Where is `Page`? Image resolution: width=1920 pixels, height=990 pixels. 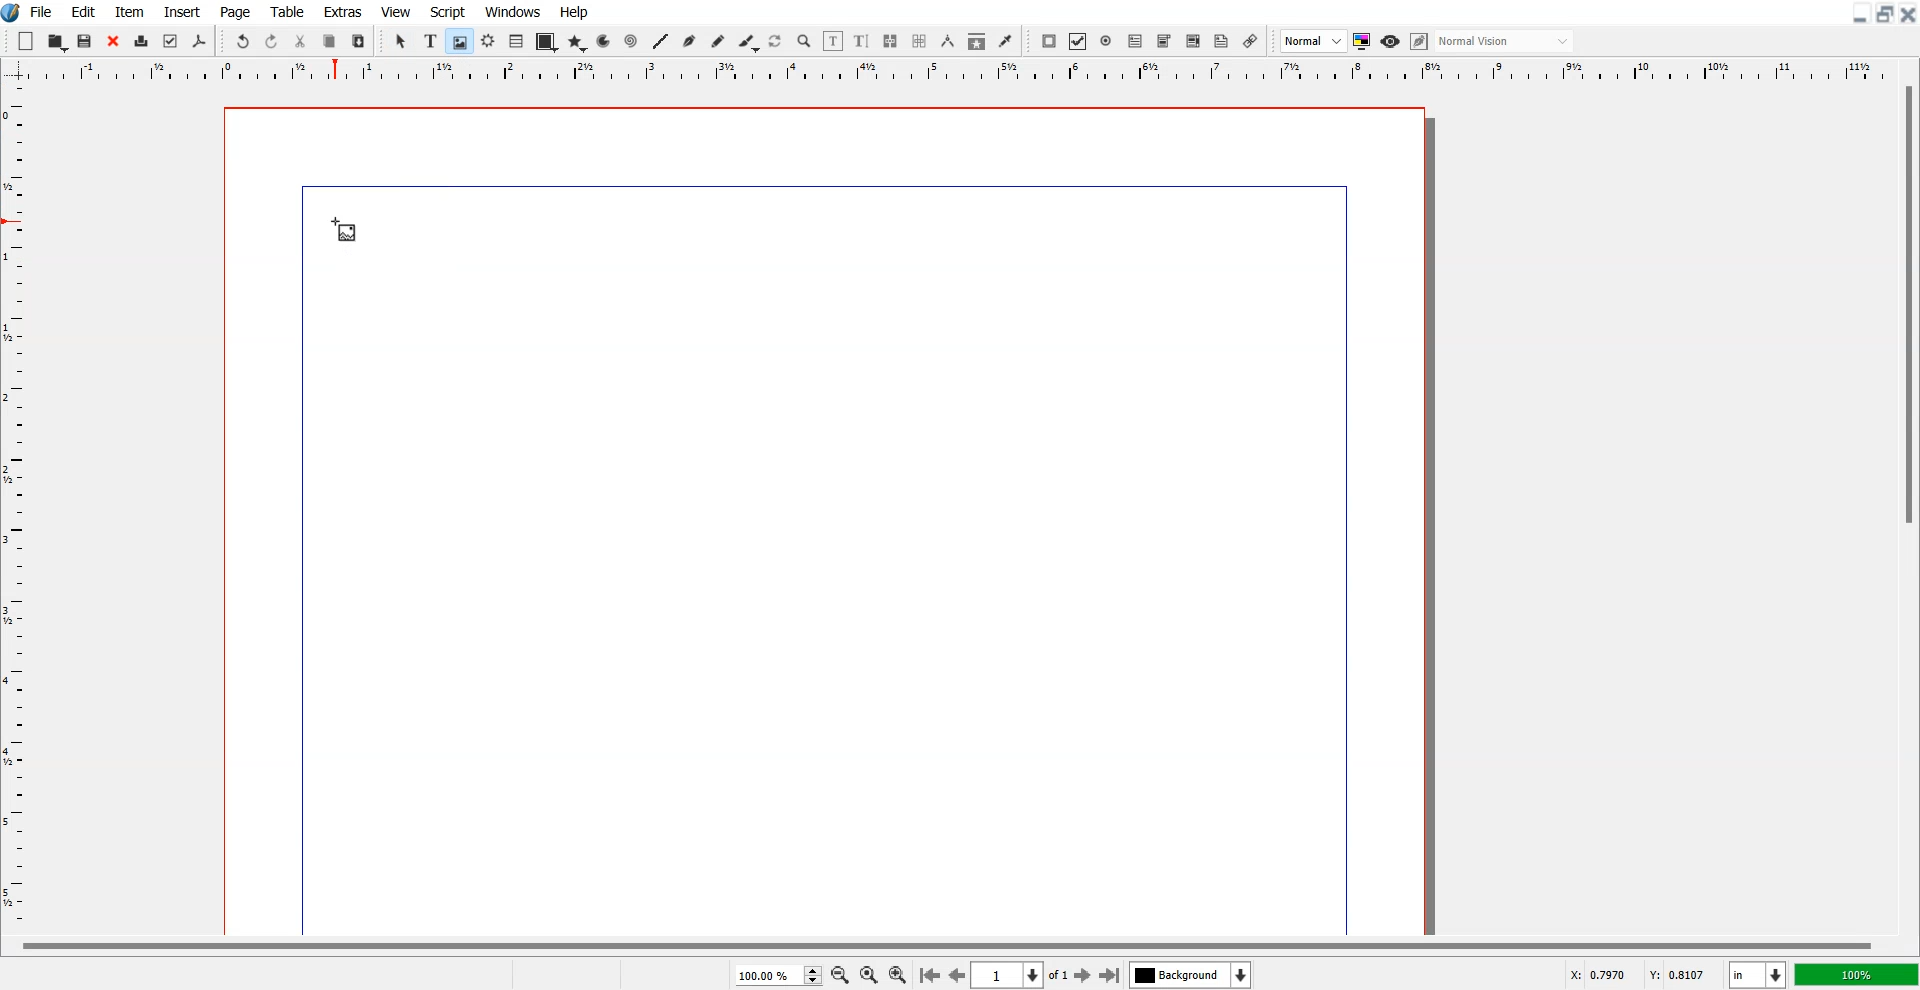
Page is located at coordinates (237, 11).